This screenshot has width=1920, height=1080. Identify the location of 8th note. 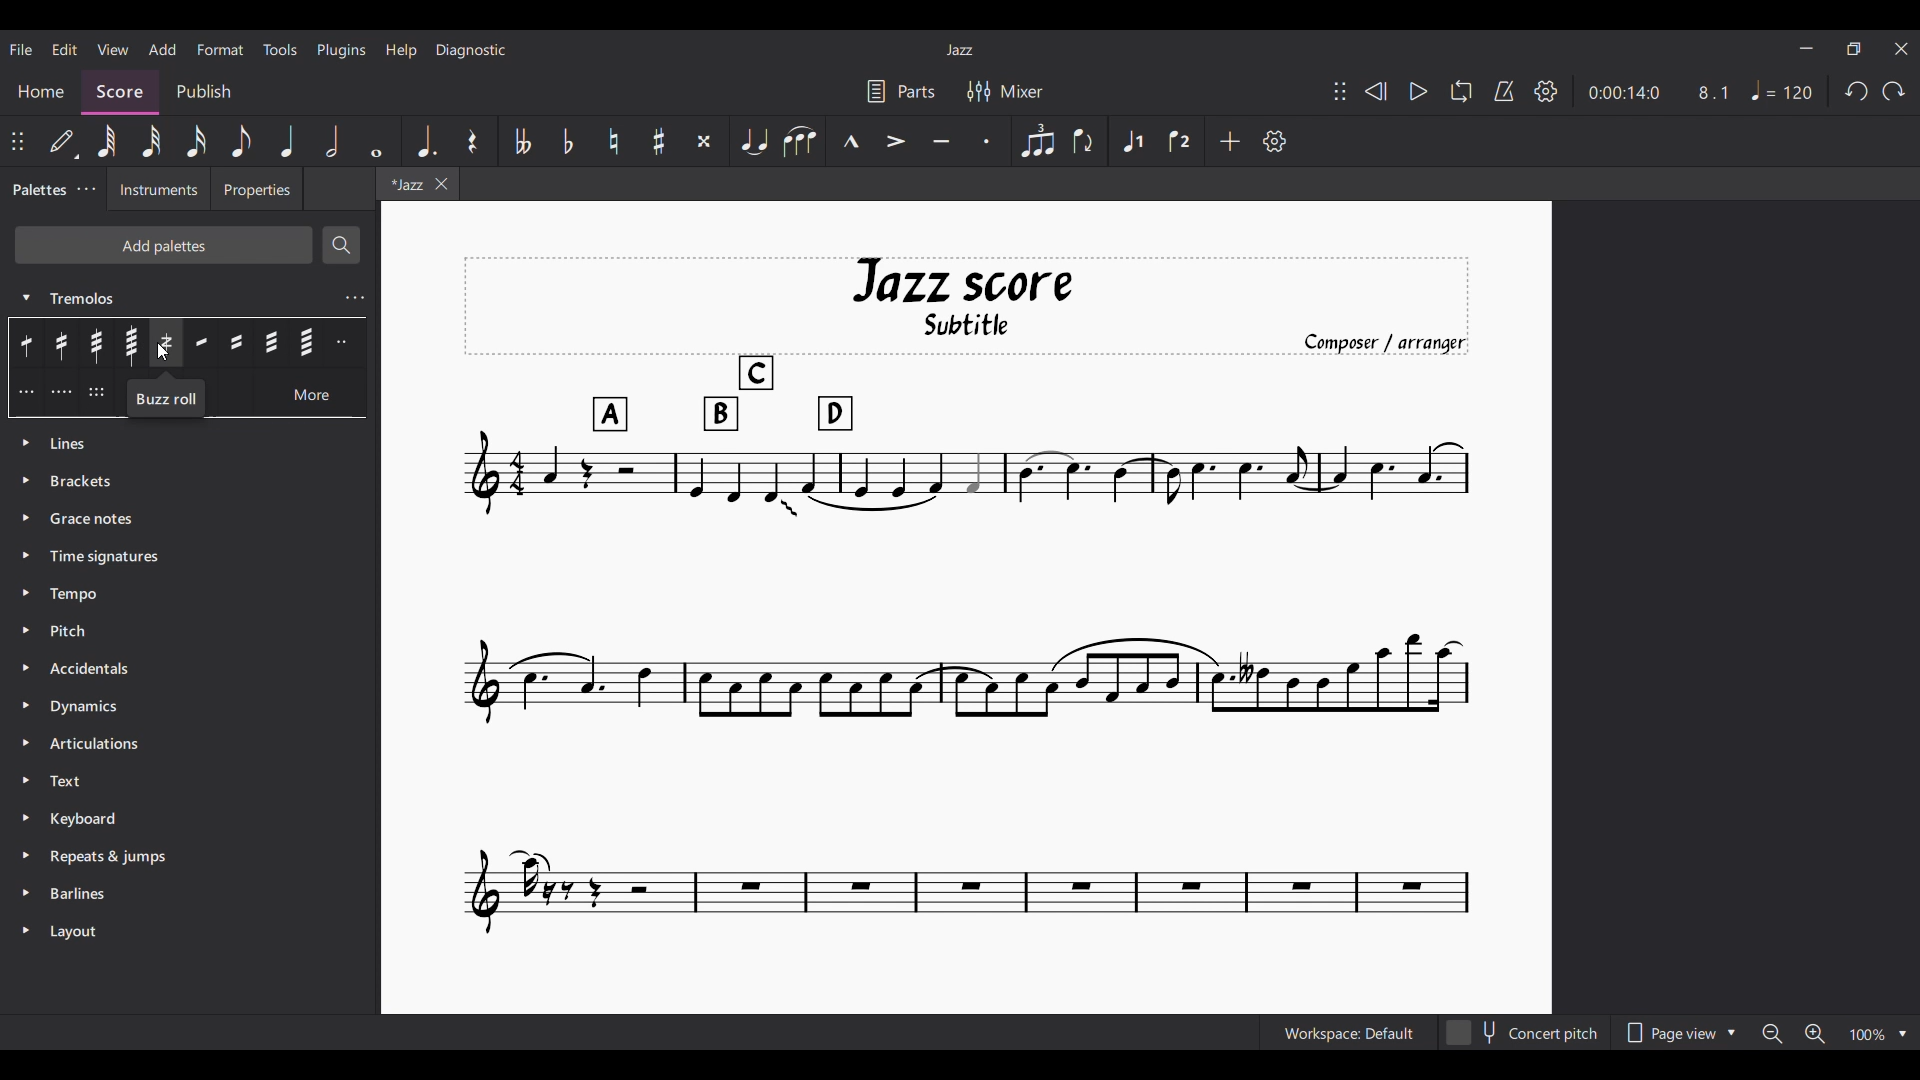
(241, 140).